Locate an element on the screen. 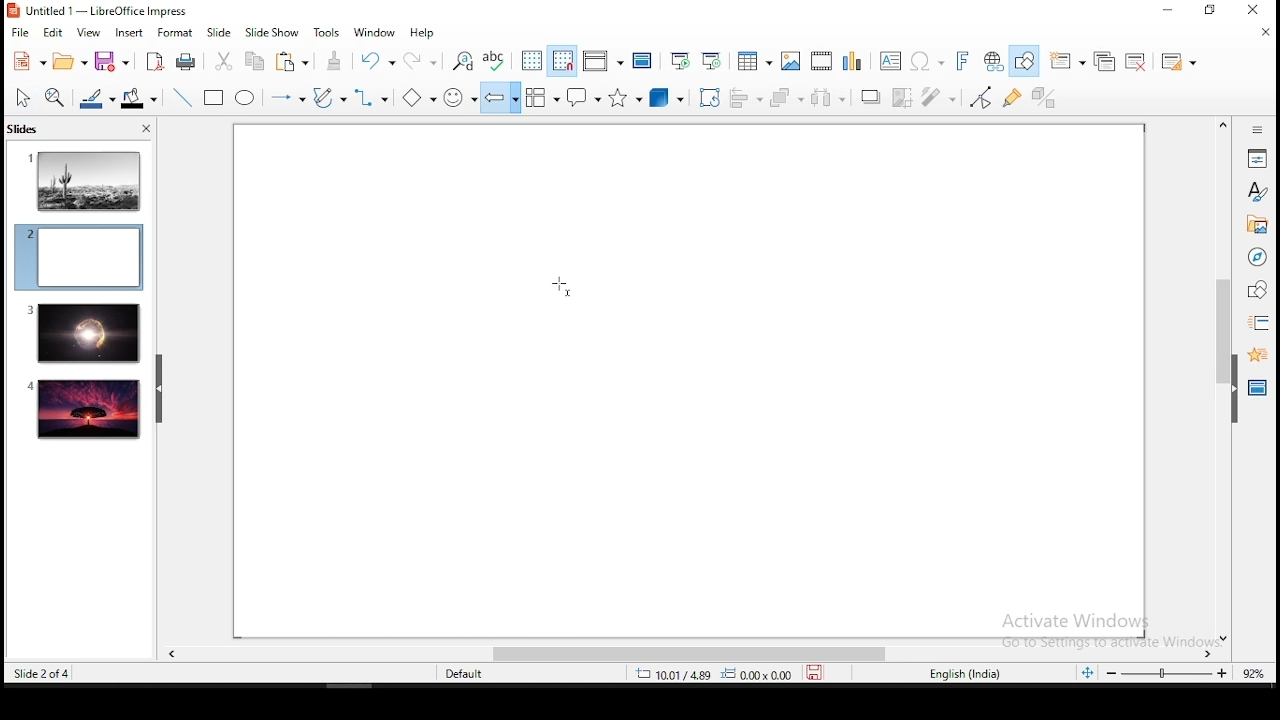 The width and height of the screenshot is (1280, 720). open is located at coordinates (69, 62).